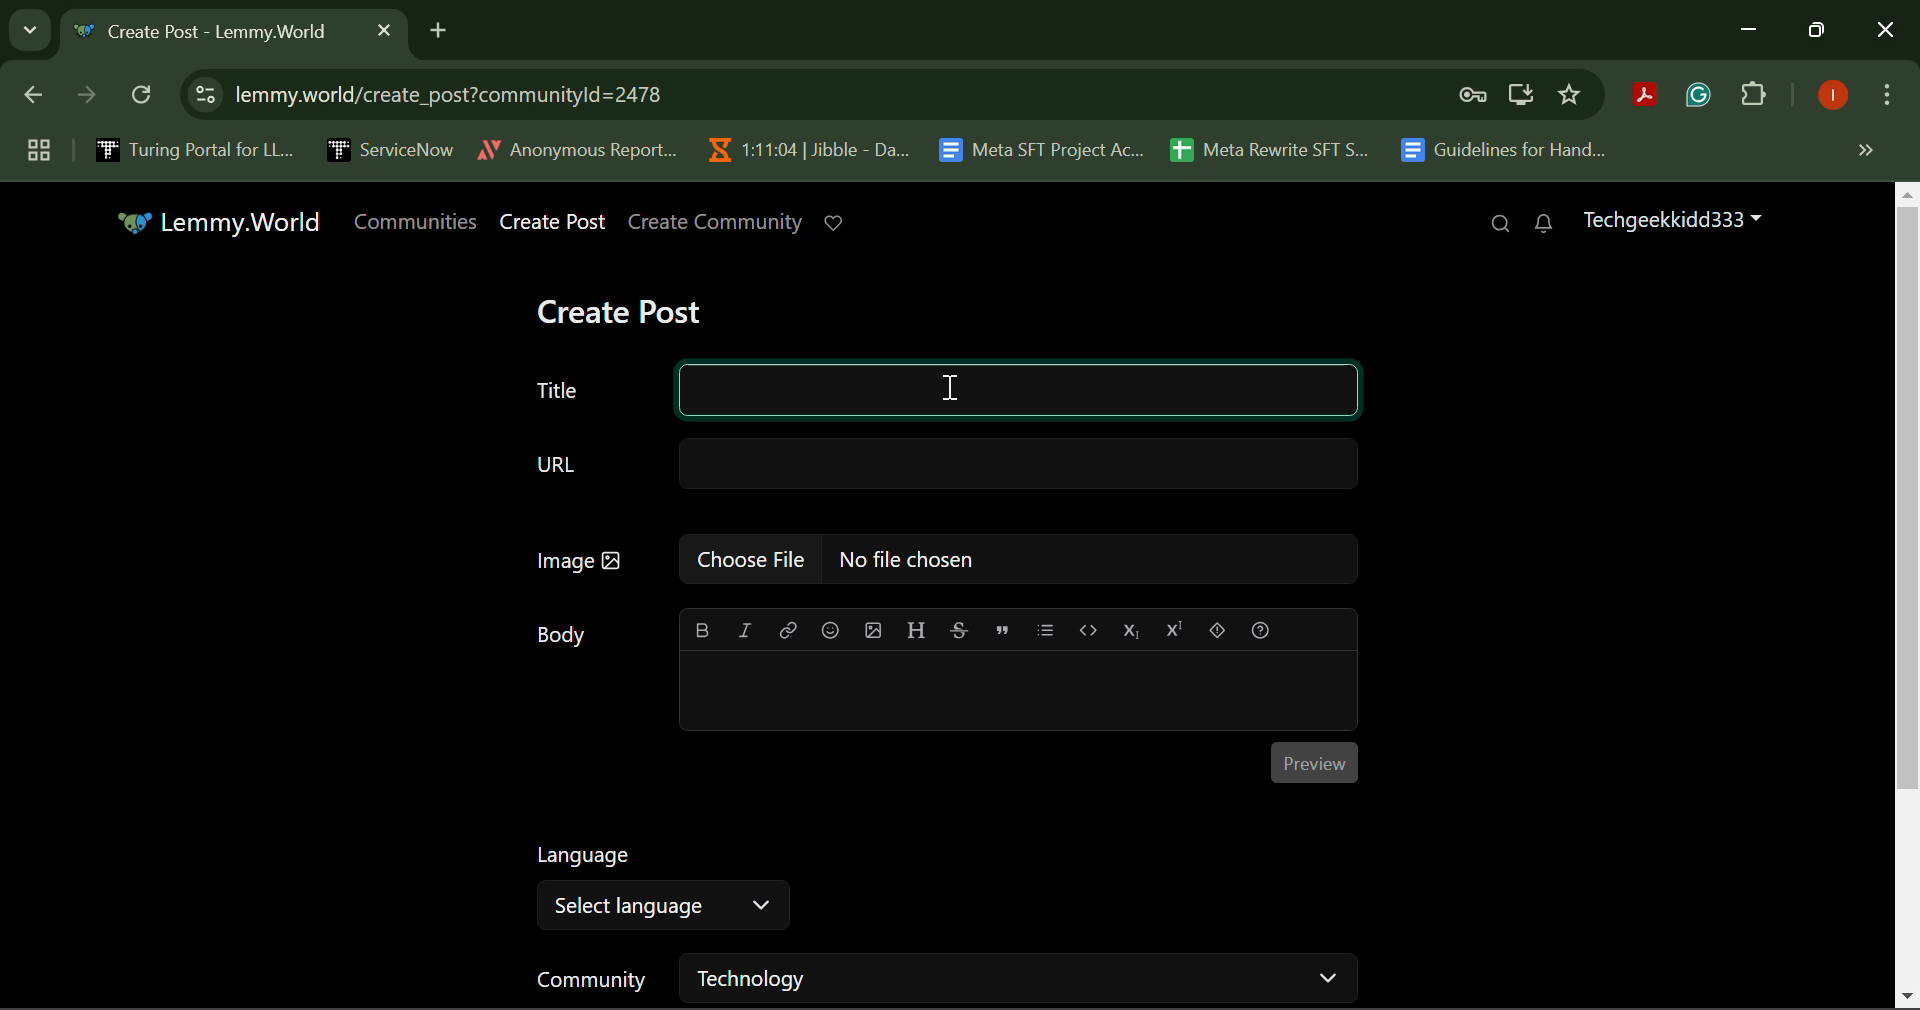 This screenshot has width=1920, height=1010. What do you see at coordinates (943, 978) in the screenshot?
I see `Community Selection Filter ` at bounding box center [943, 978].